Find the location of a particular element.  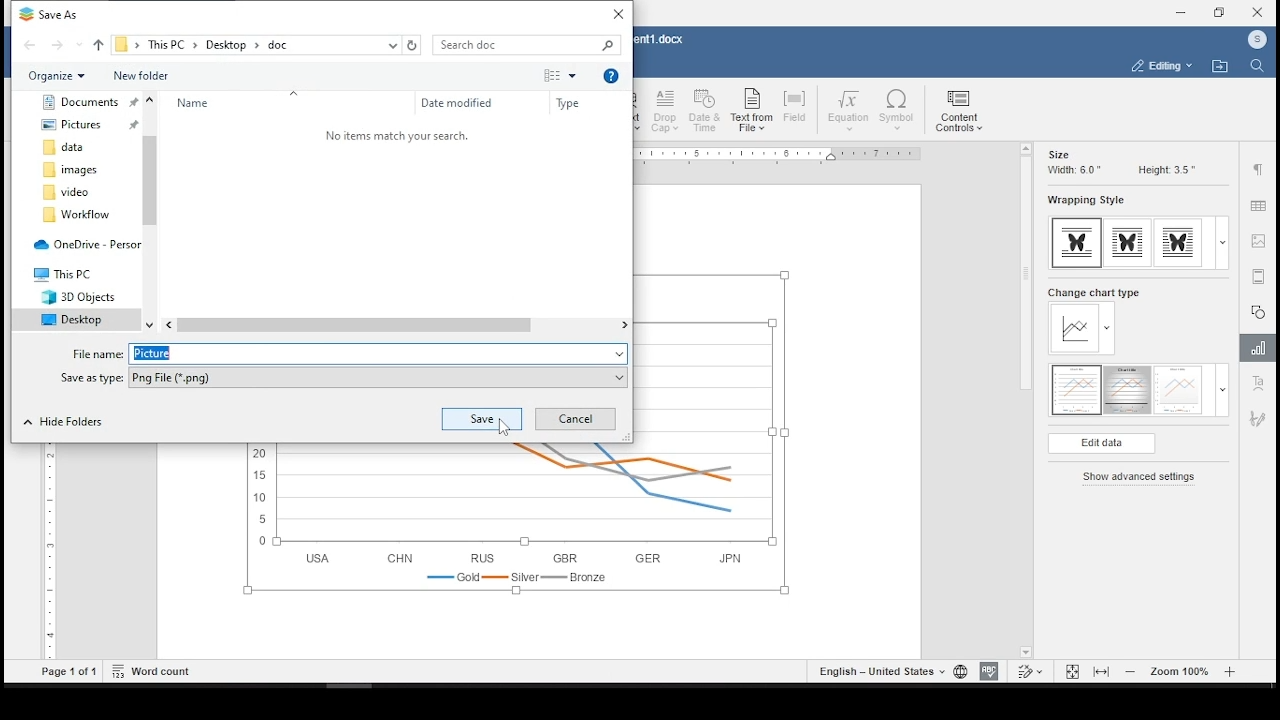

organize is located at coordinates (64, 75).